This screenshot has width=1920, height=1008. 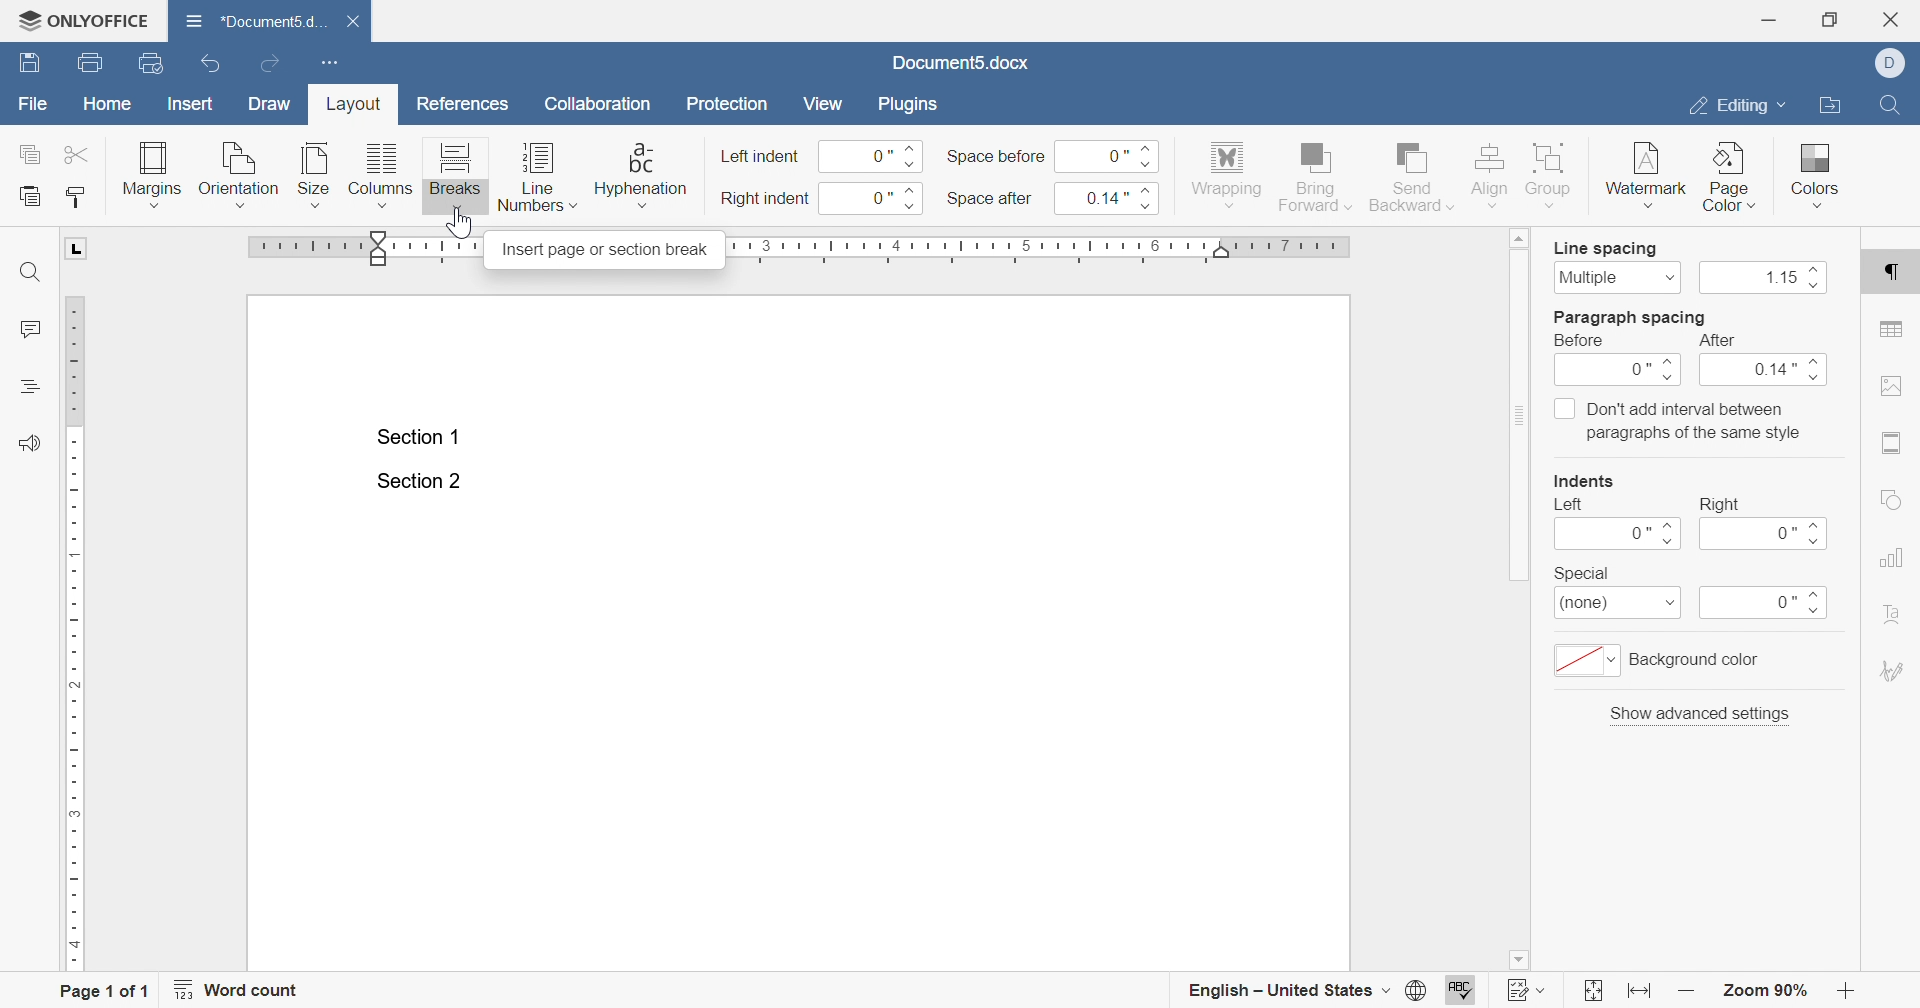 I want to click on special, so click(x=1581, y=573).